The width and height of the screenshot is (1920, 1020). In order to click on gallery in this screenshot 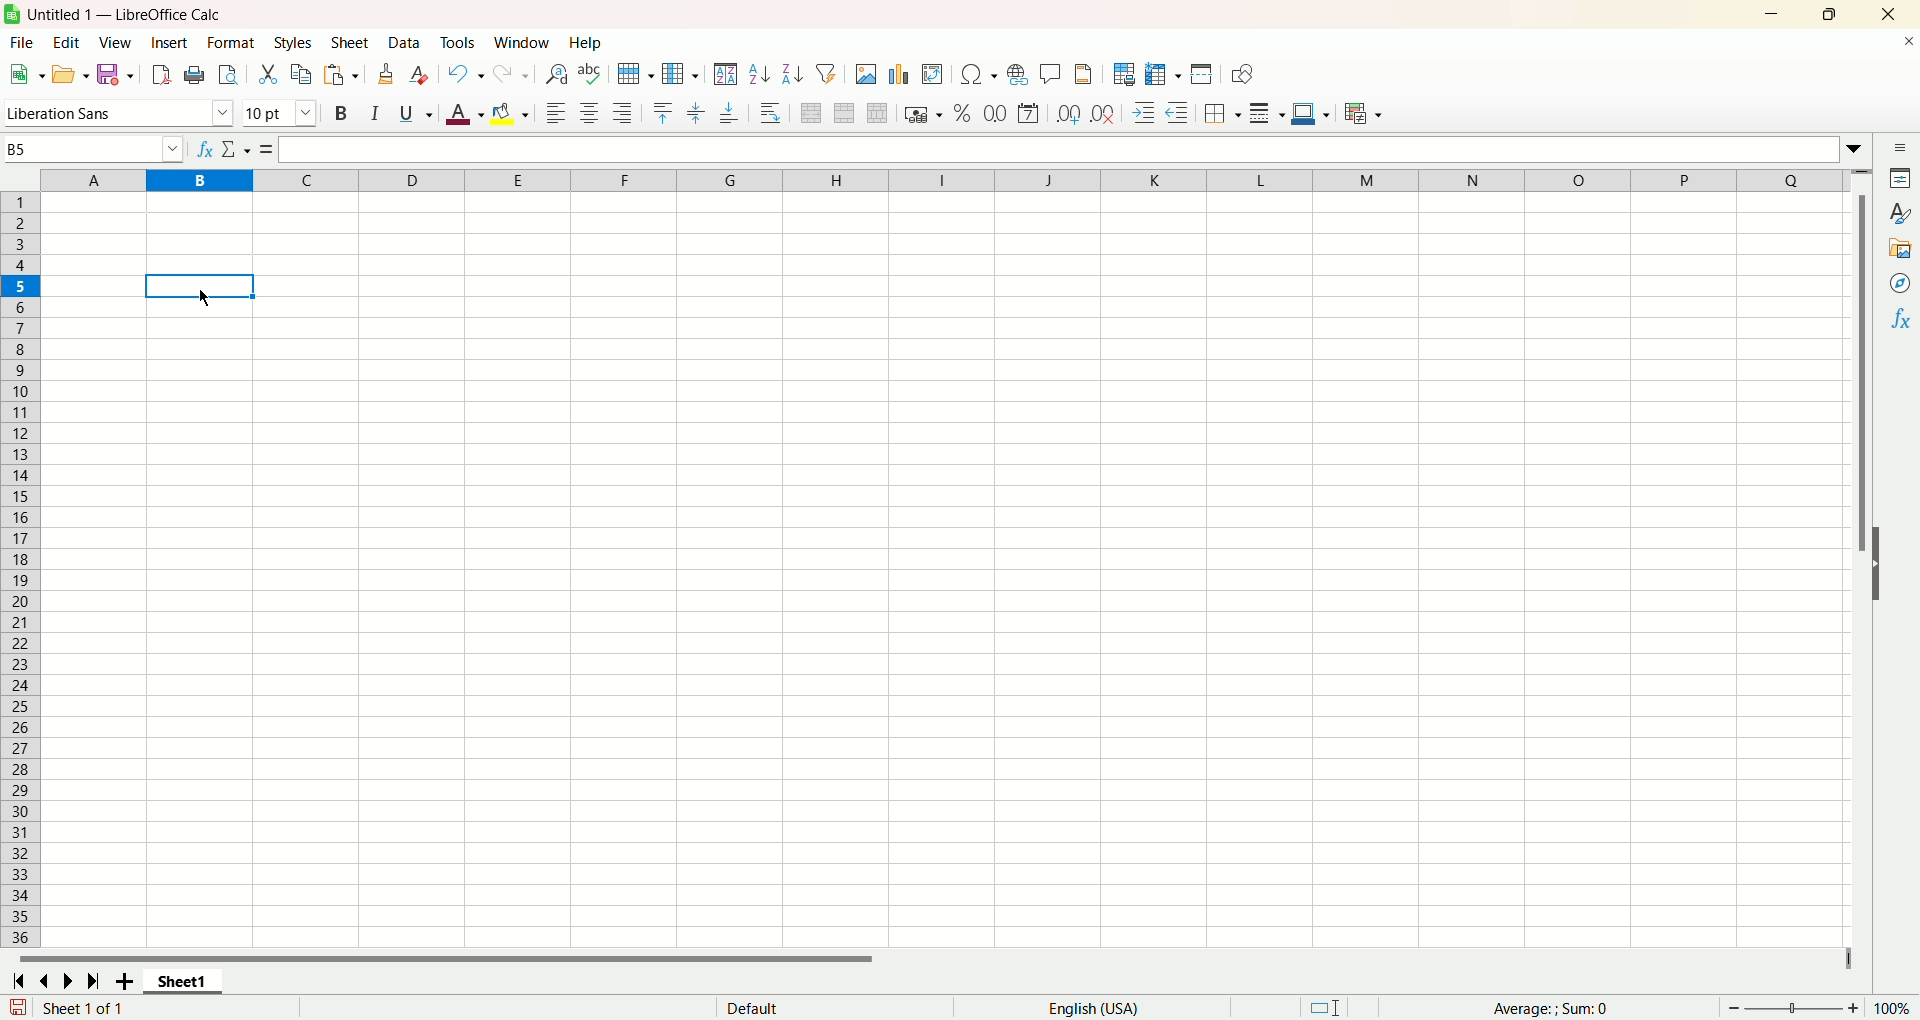, I will do `click(1897, 249)`.